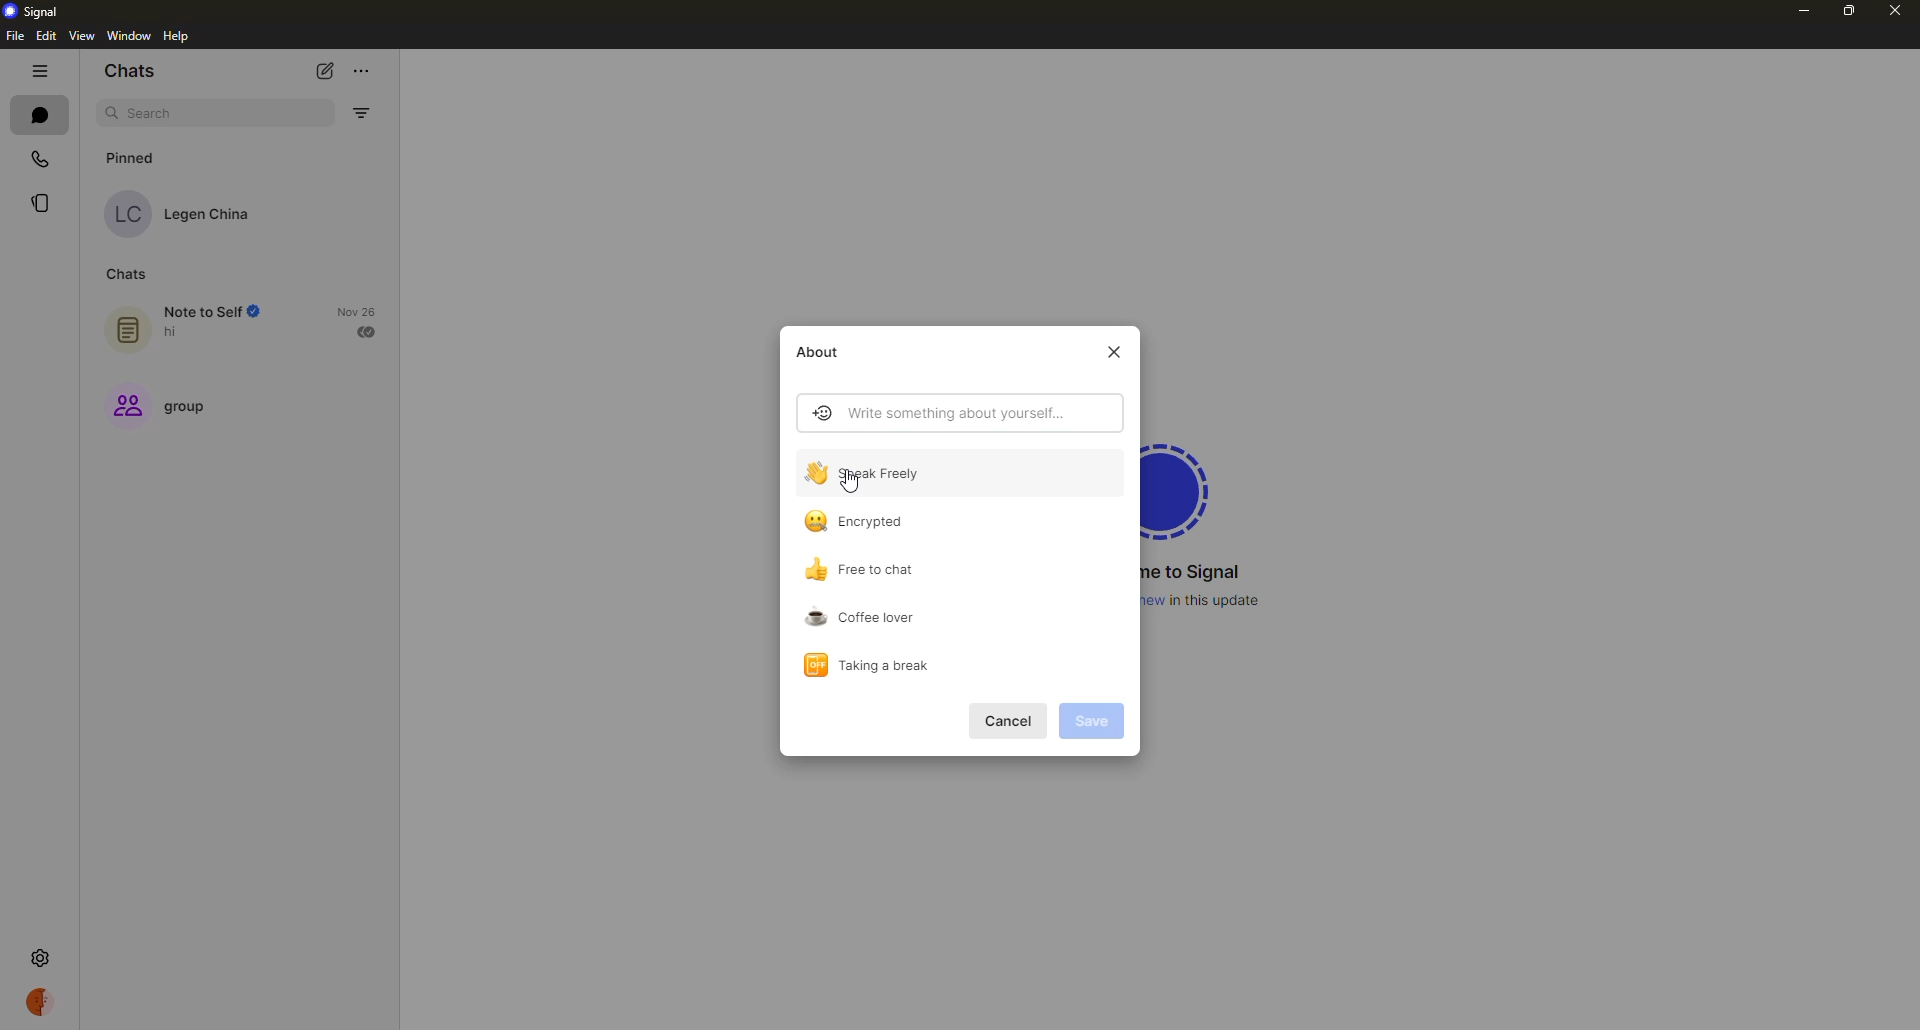  Describe the element at coordinates (369, 331) in the screenshot. I see `sent` at that location.